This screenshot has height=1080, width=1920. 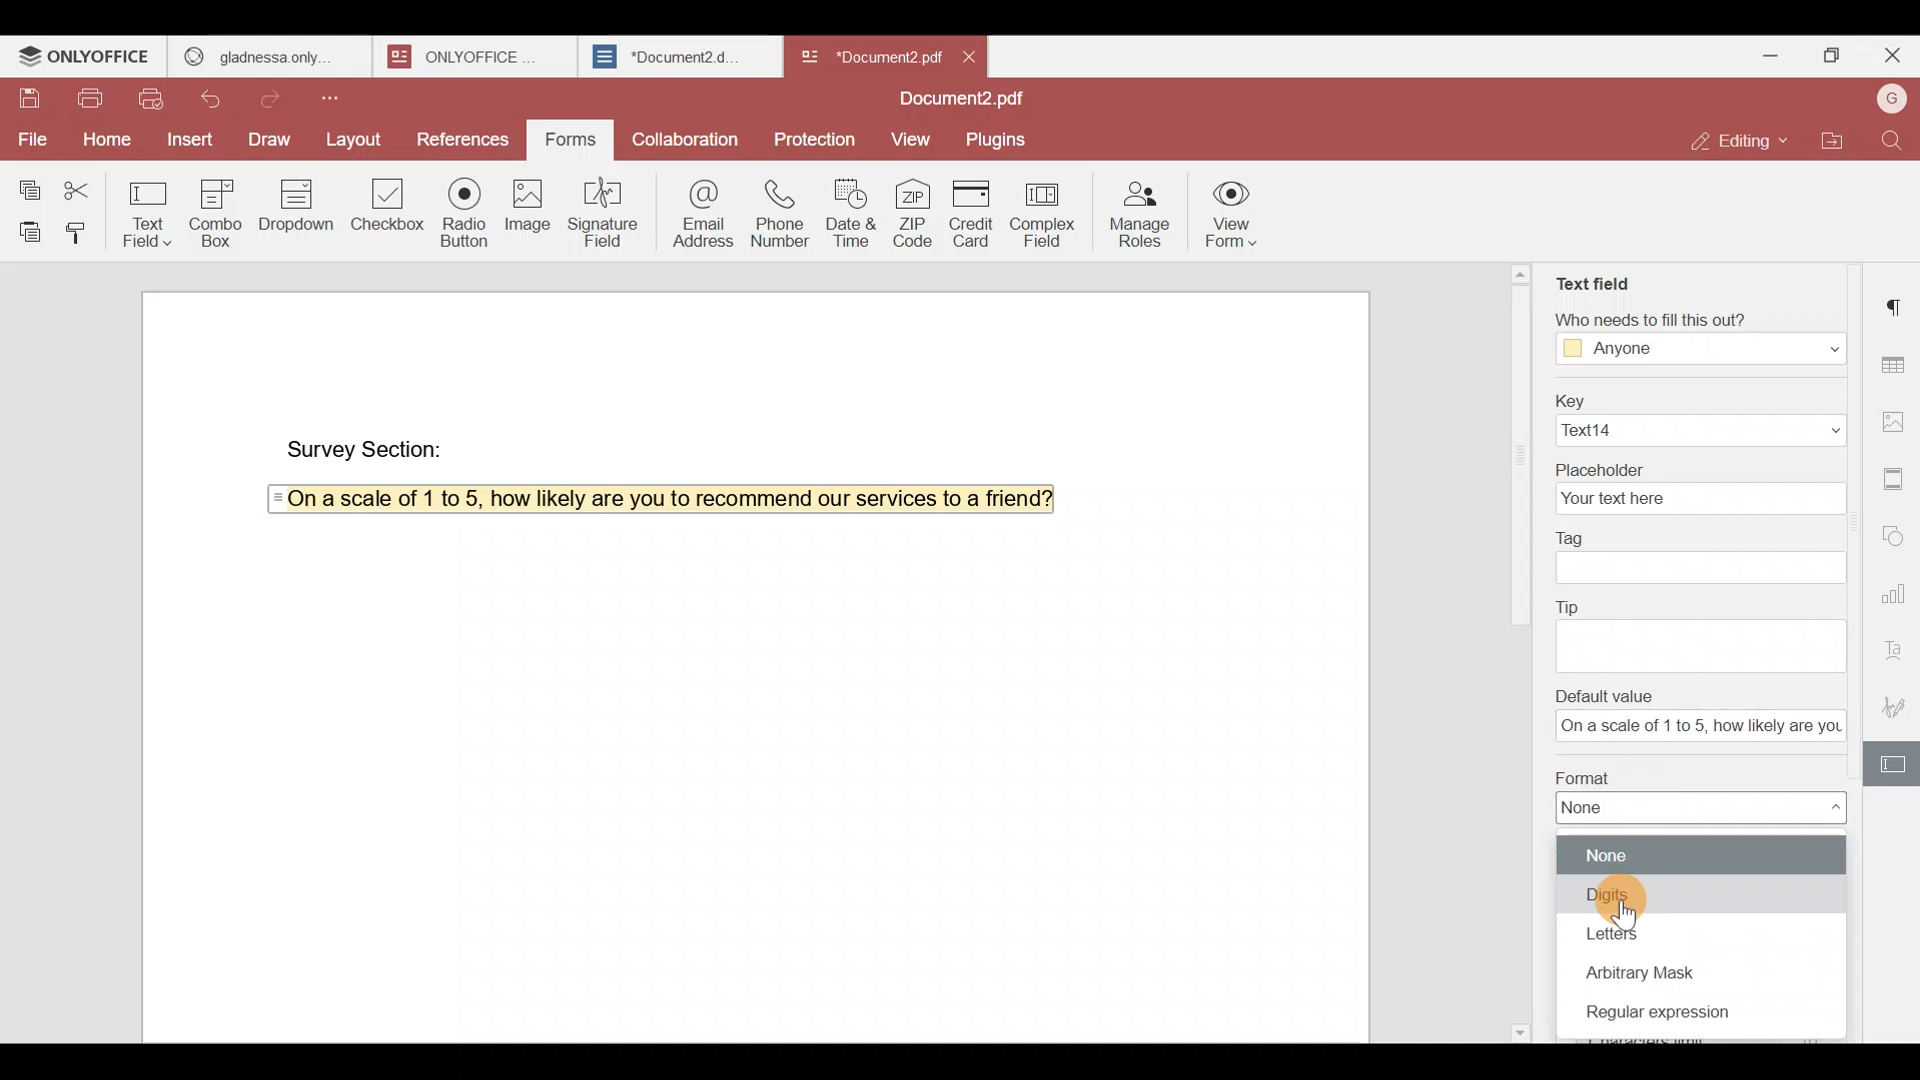 I want to click on Find, so click(x=1897, y=141).